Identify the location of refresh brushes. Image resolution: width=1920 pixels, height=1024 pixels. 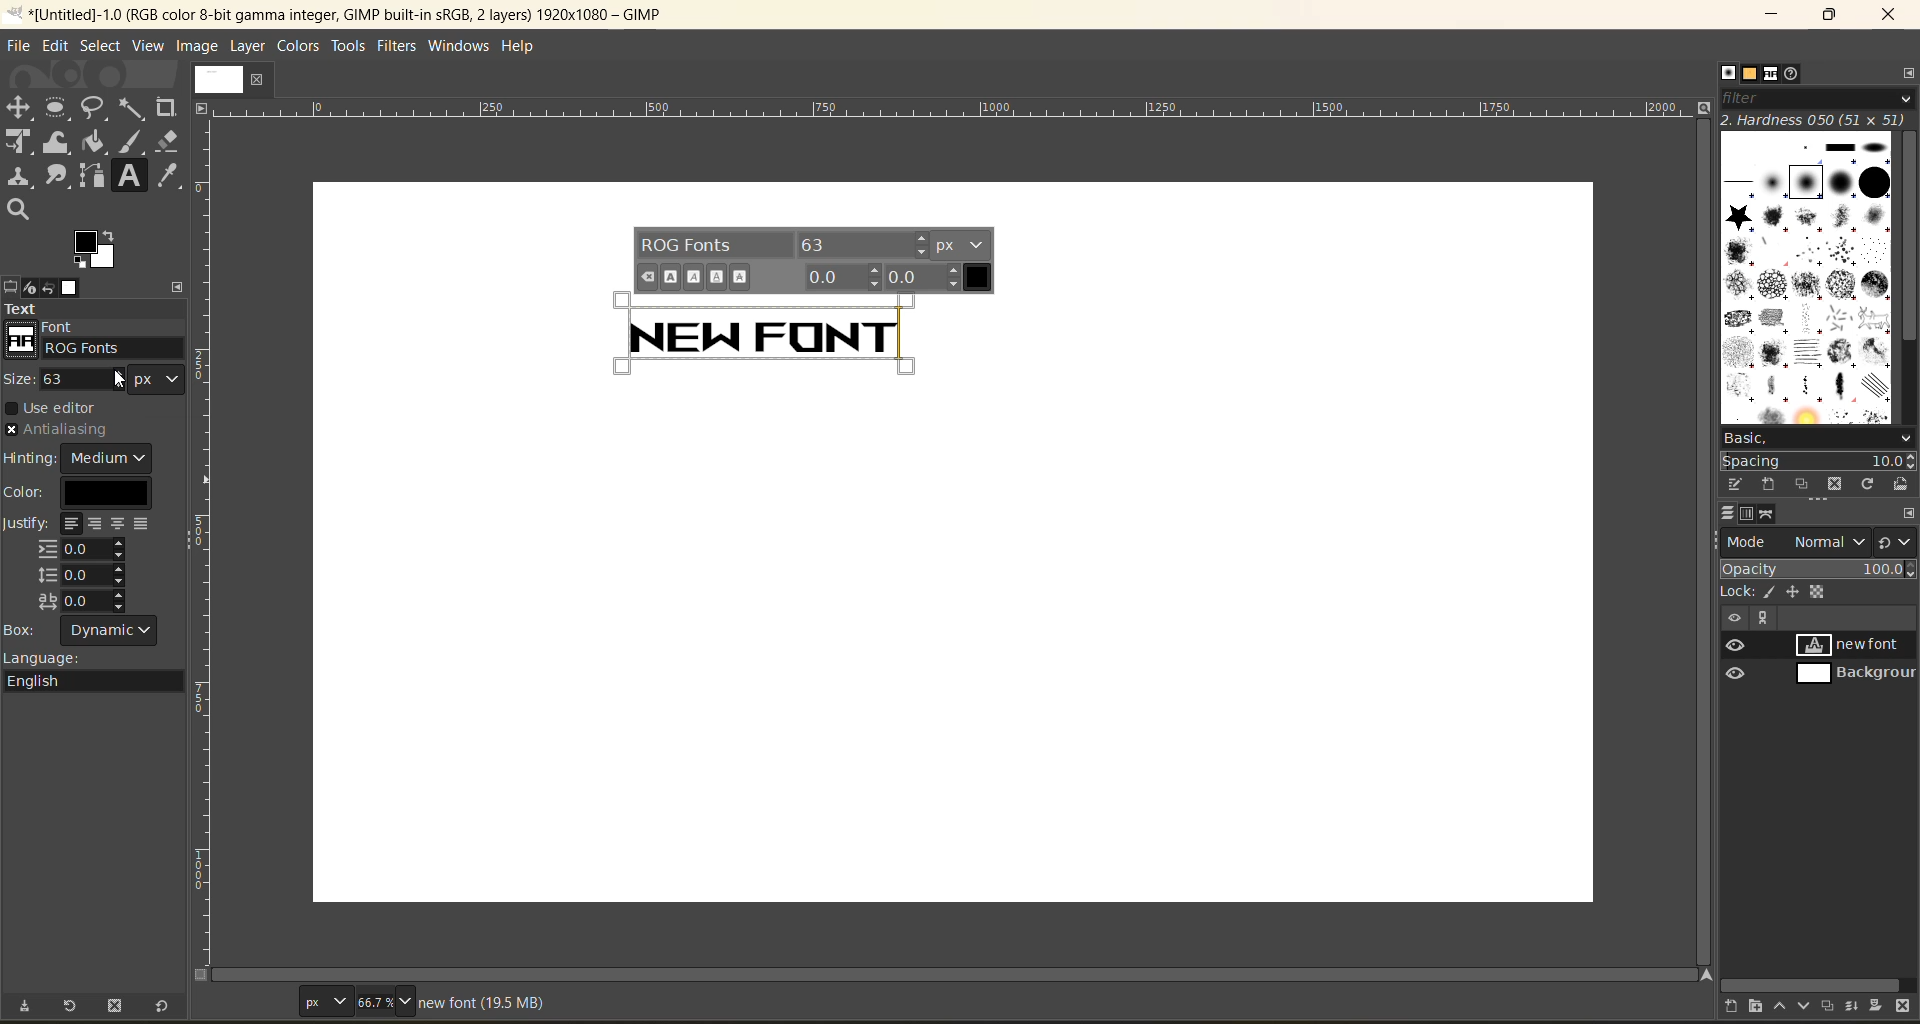
(1866, 485).